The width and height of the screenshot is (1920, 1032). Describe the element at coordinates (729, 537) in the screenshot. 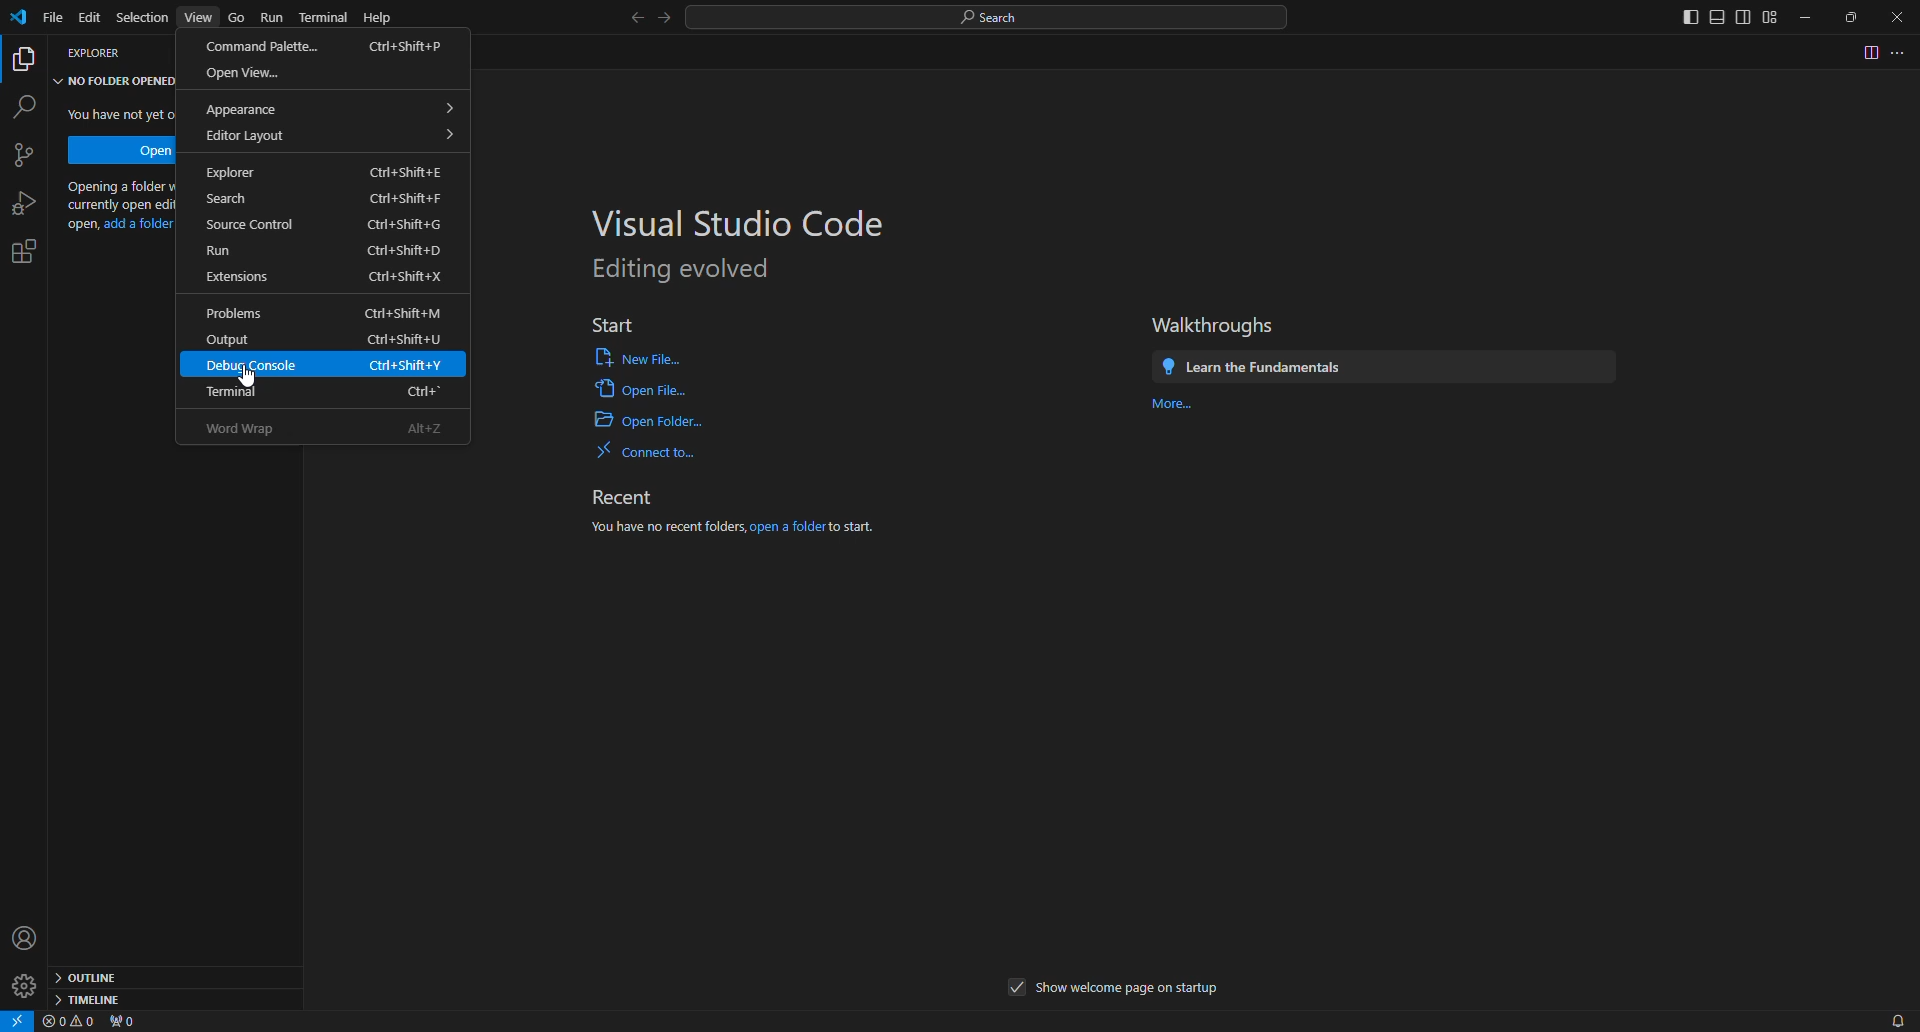

I see `You have no recent folder, open a folder to start` at that location.